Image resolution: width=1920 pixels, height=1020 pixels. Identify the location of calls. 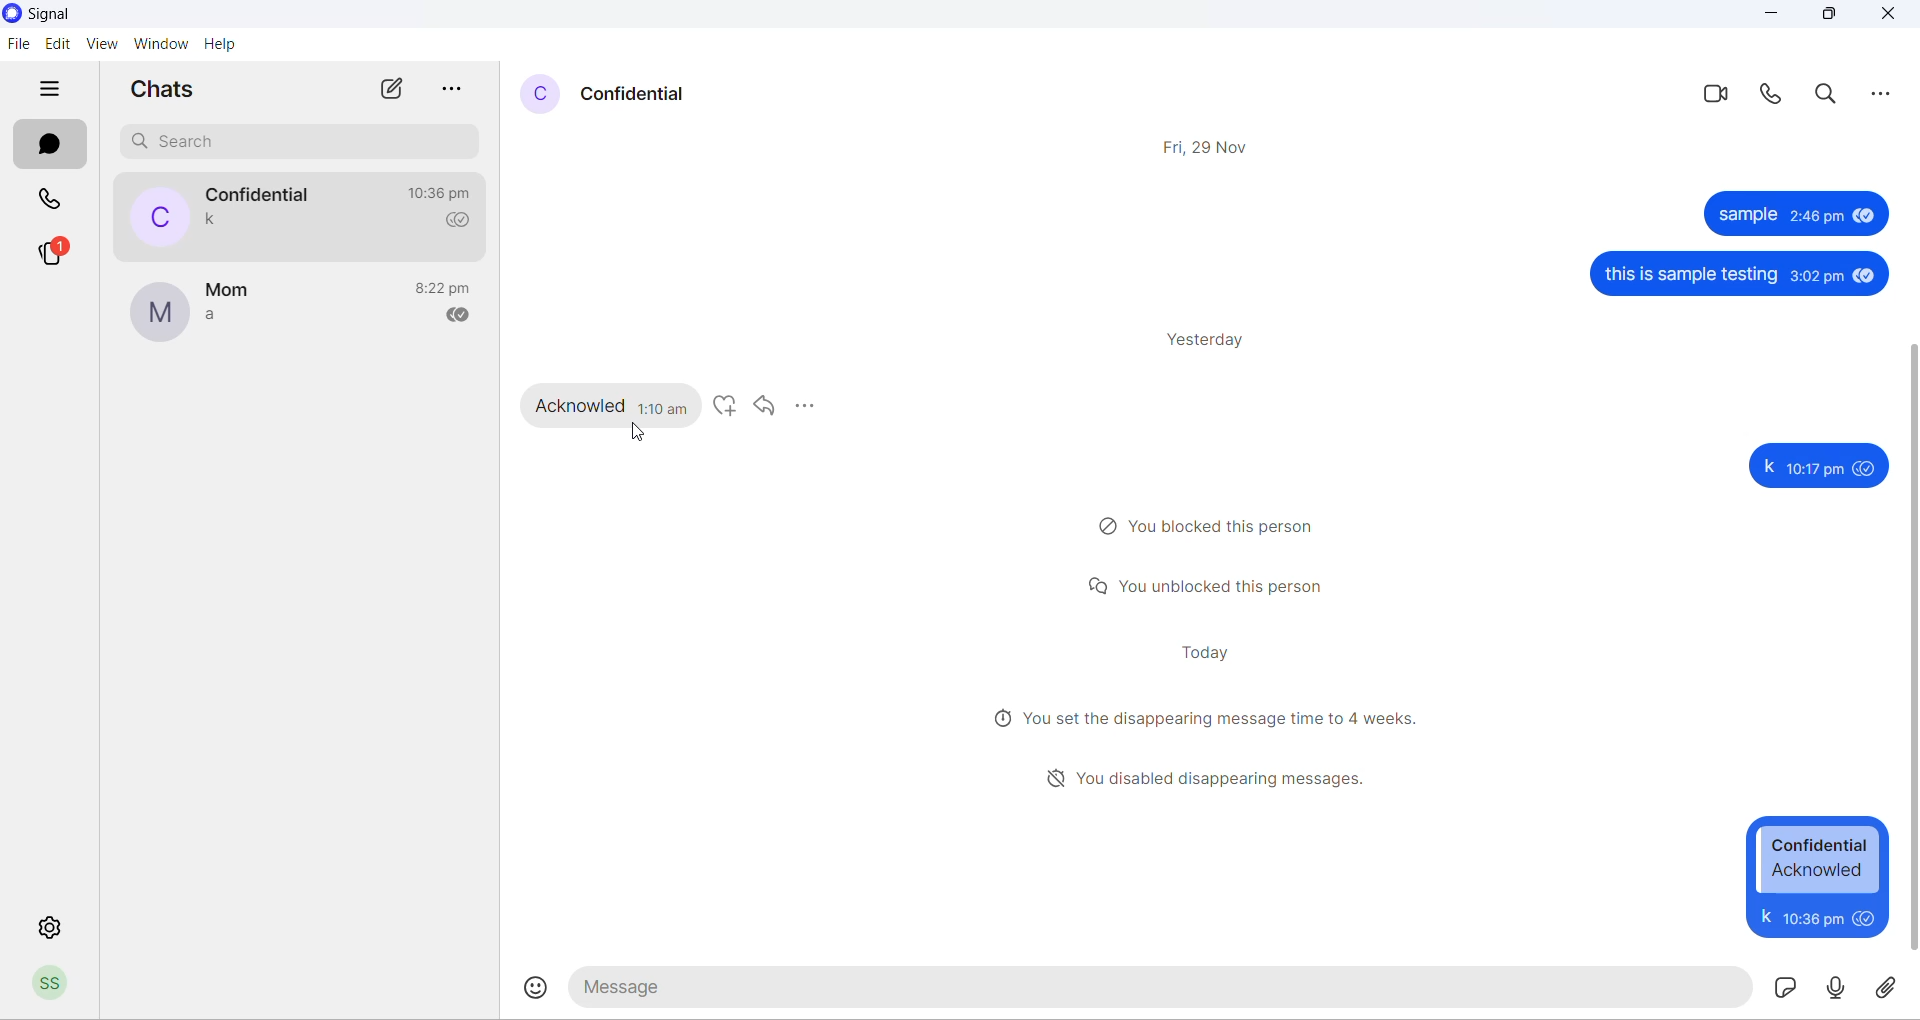
(56, 199).